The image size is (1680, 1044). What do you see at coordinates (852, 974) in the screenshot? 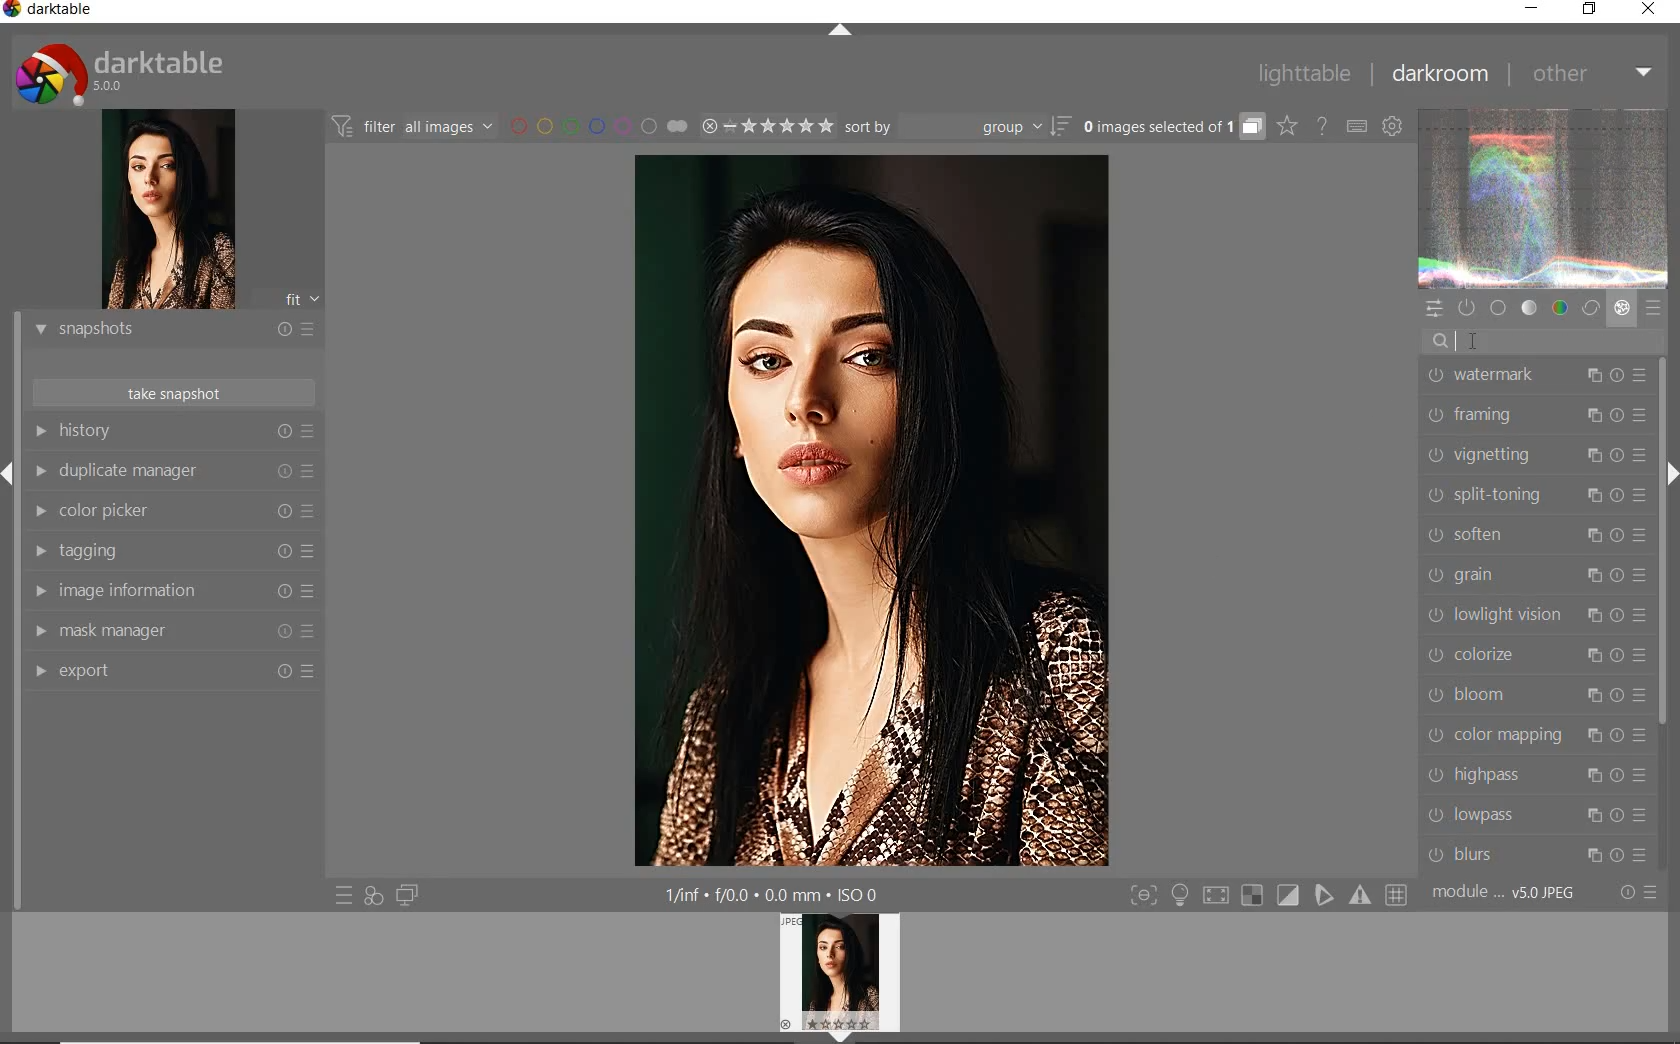
I see `profile ` at bounding box center [852, 974].